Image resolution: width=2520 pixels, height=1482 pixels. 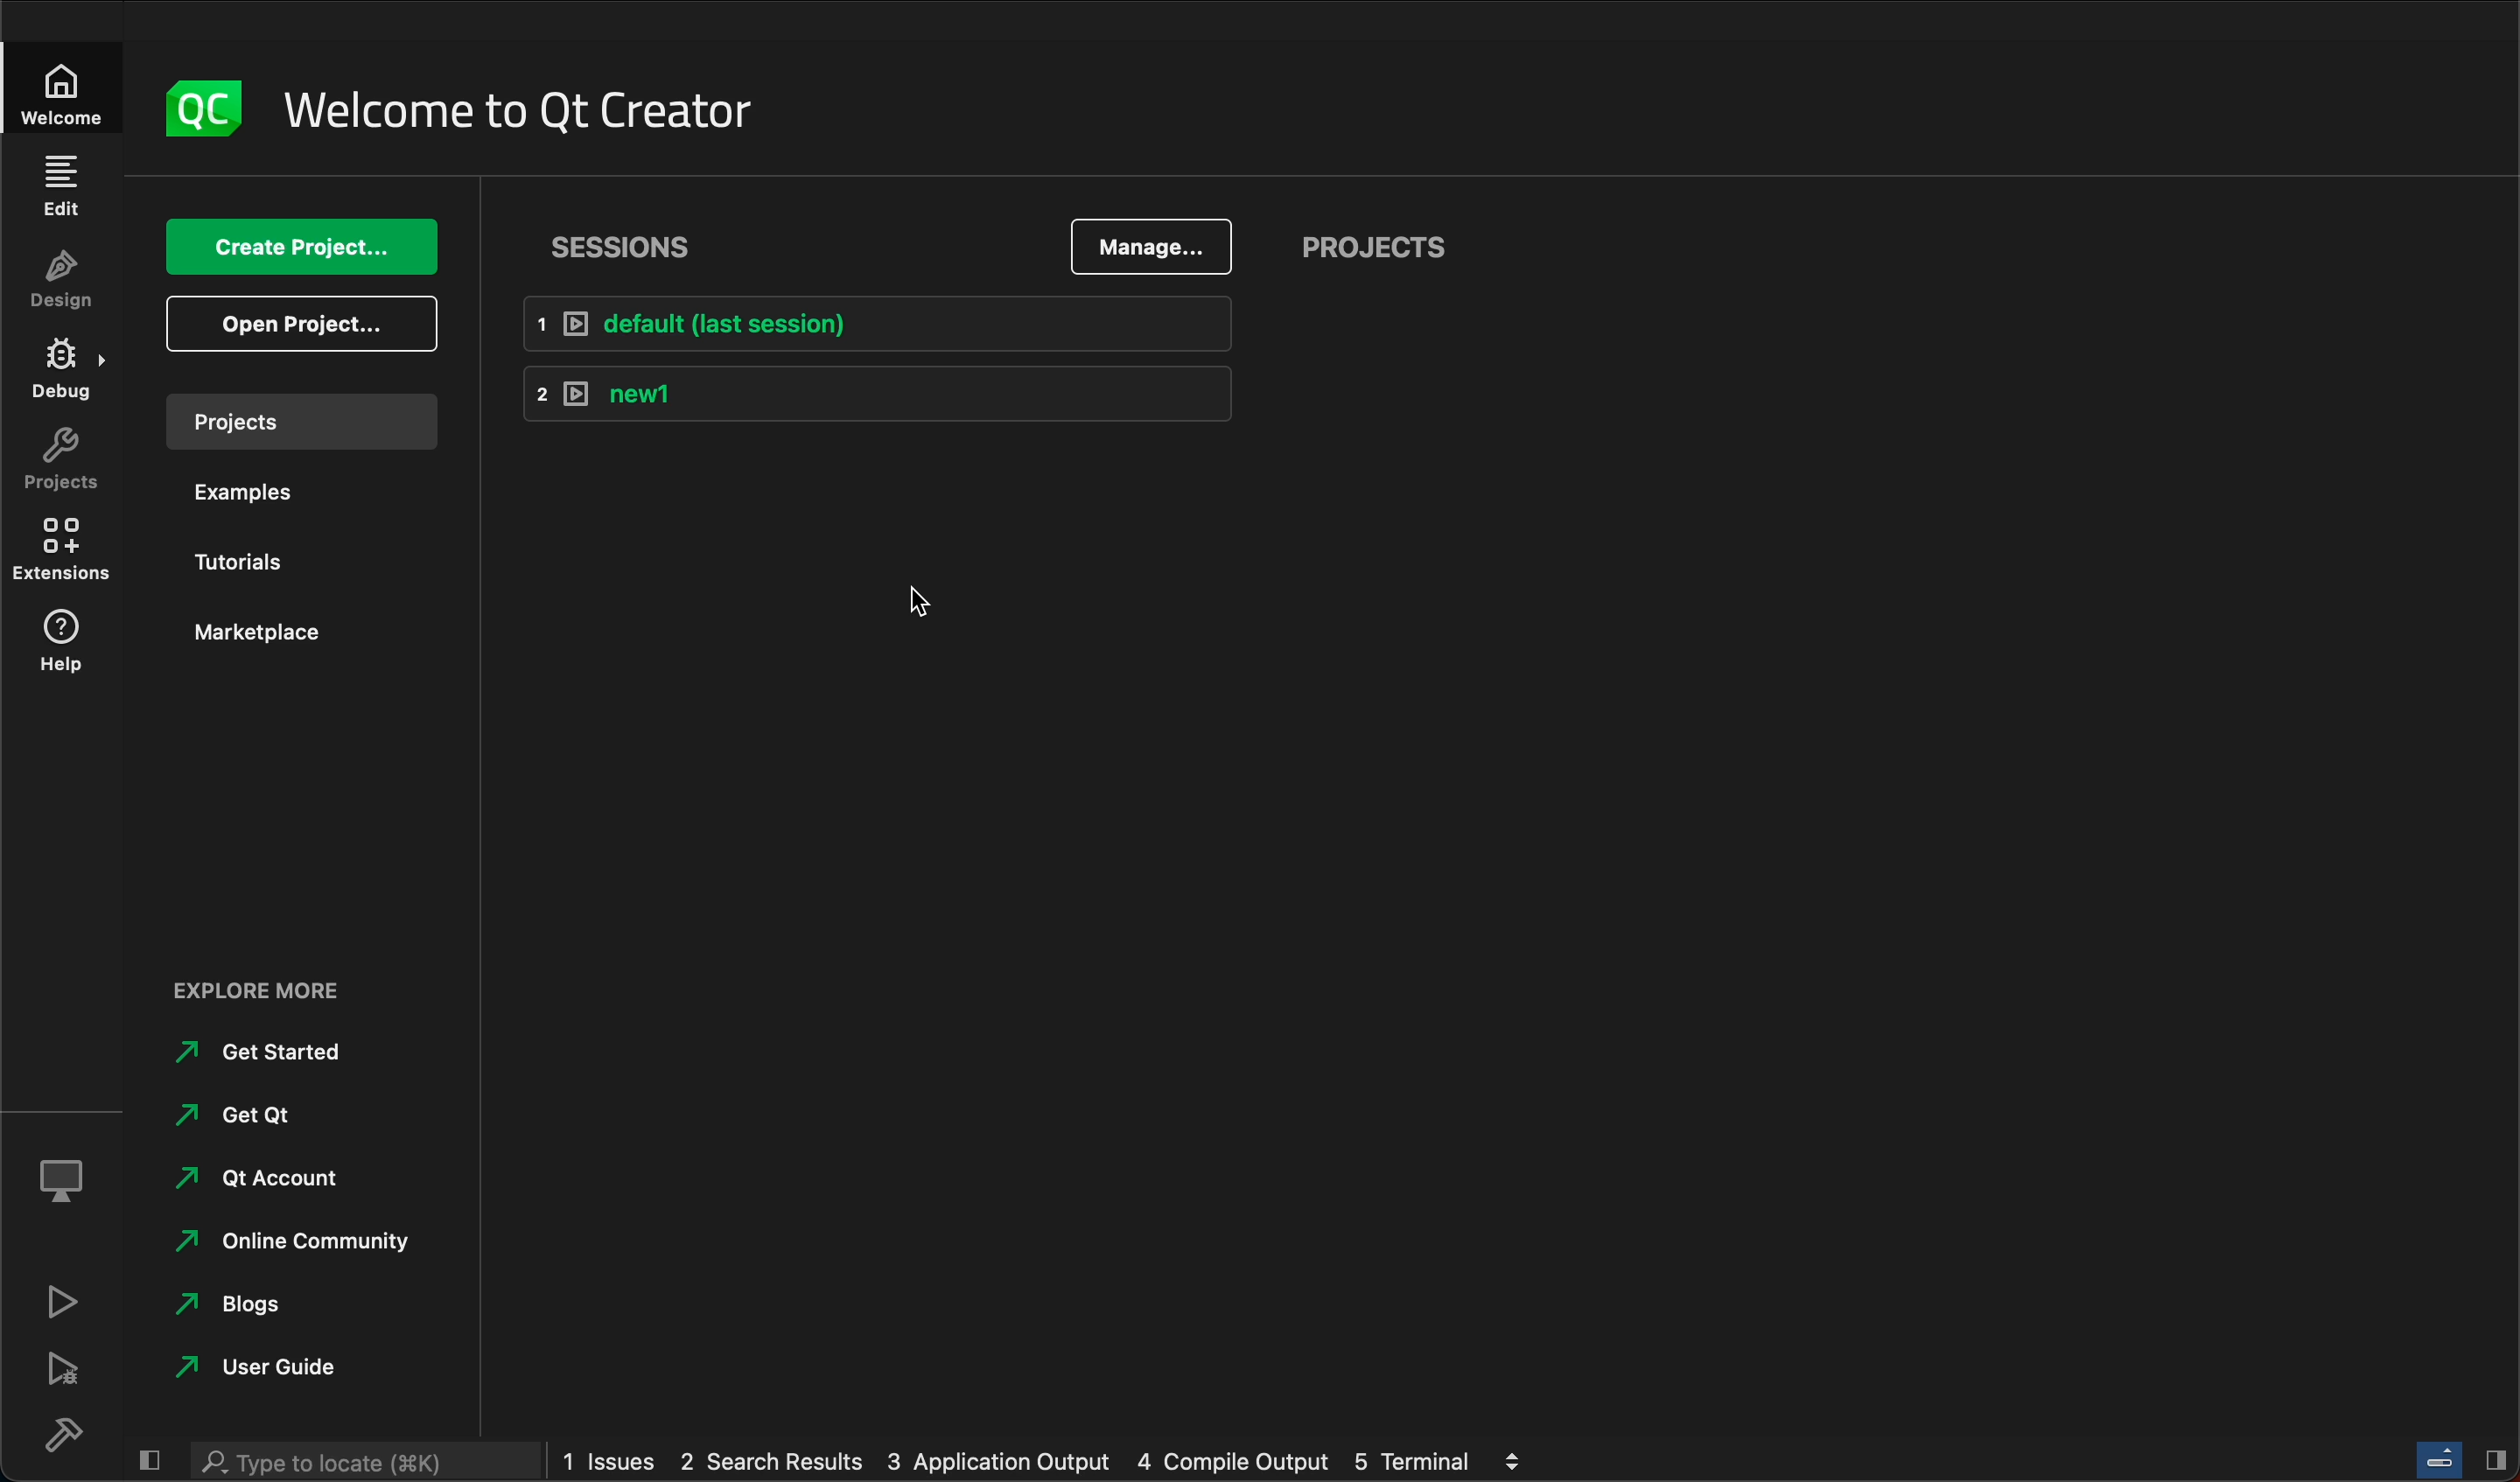 What do you see at coordinates (273, 1052) in the screenshot?
I see `started` at bounding box center [273, 1052].